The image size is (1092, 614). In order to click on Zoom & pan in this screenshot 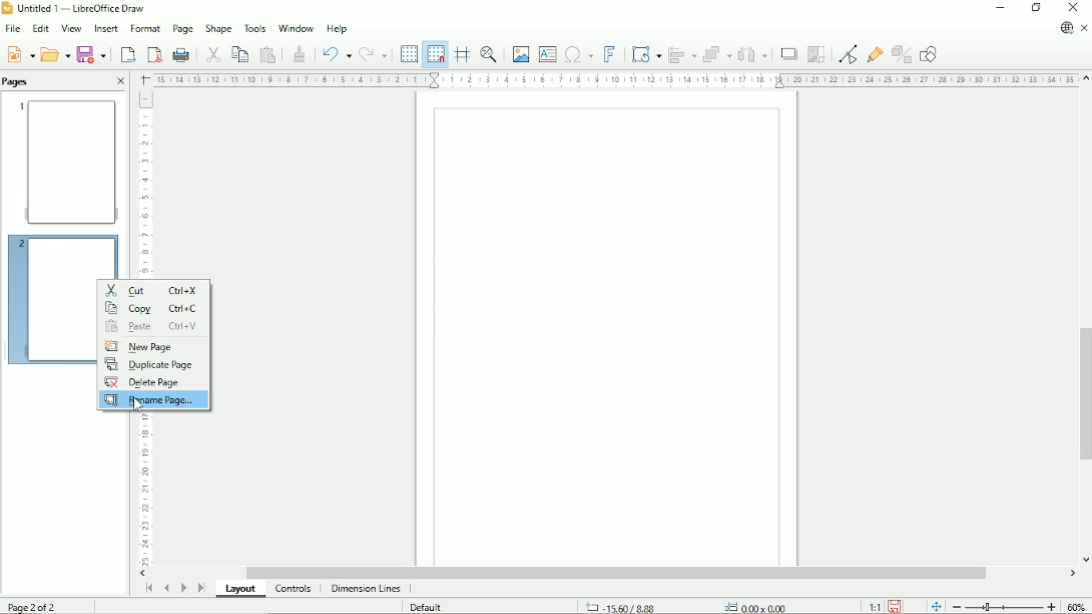, I will do `click(490, 54)`.